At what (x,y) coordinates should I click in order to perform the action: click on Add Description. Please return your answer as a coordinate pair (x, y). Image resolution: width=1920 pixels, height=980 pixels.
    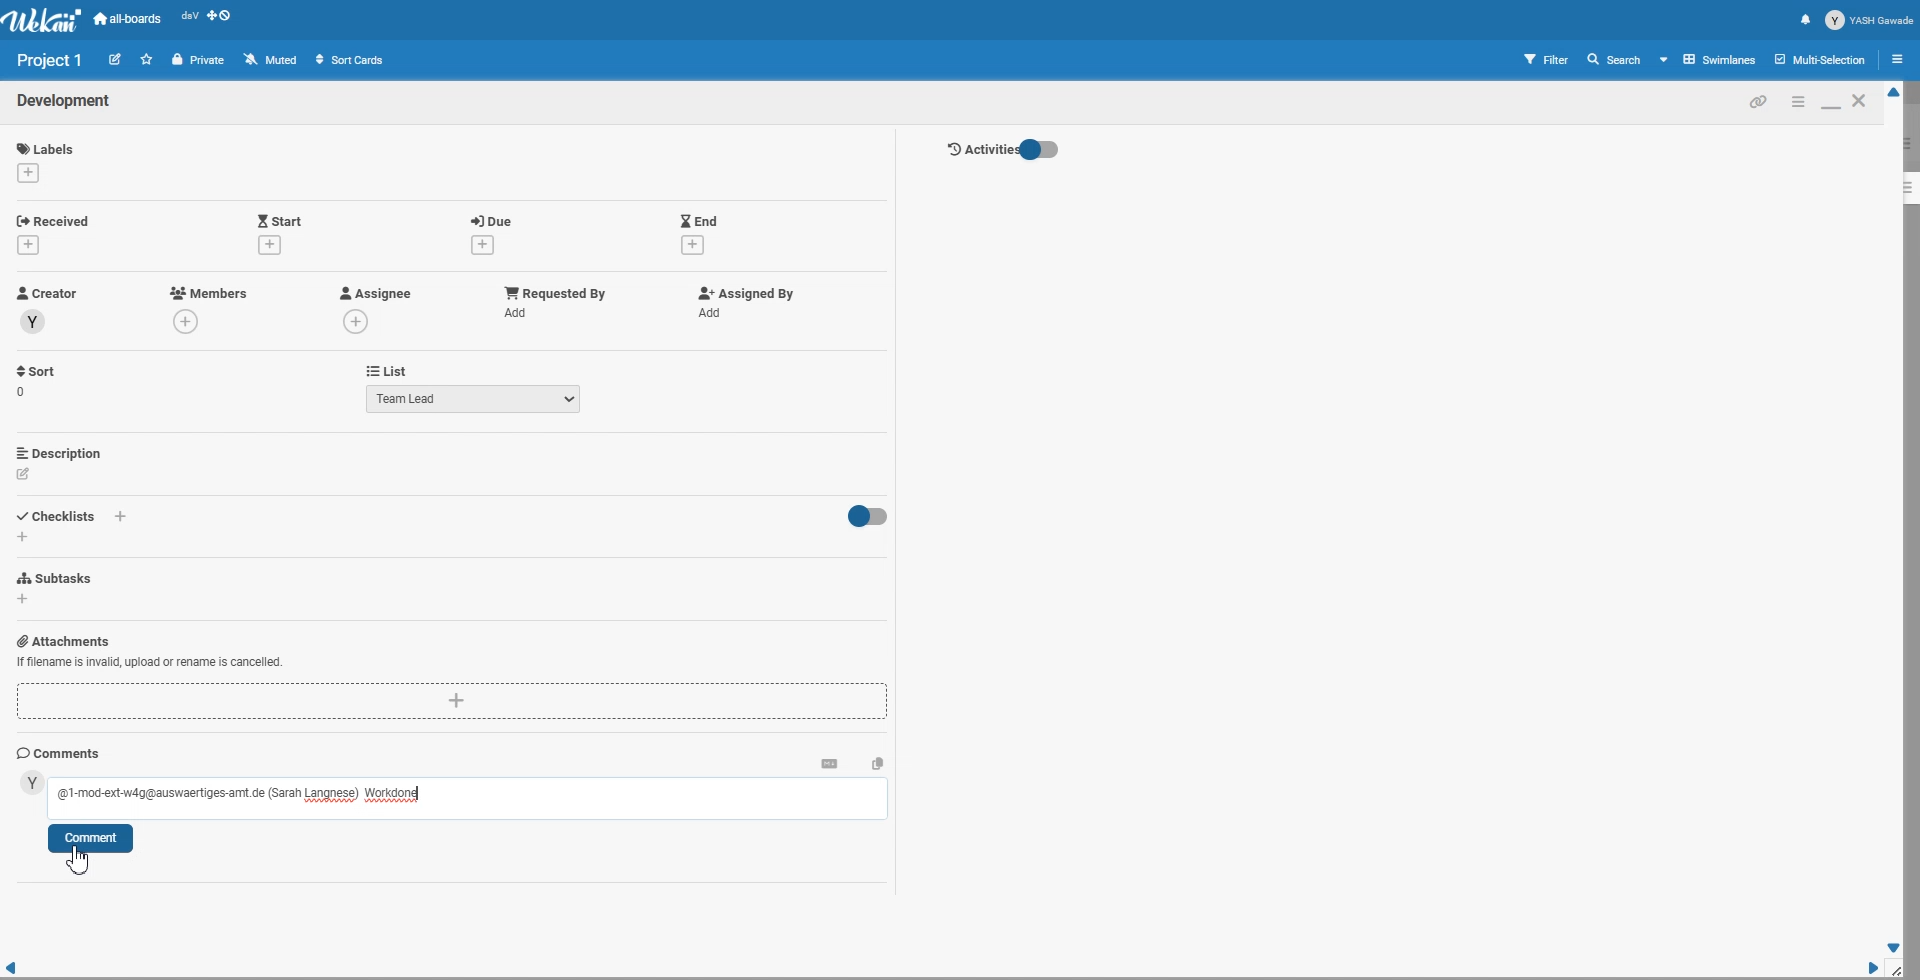
    Looking at the image, I should click on (61, 452).